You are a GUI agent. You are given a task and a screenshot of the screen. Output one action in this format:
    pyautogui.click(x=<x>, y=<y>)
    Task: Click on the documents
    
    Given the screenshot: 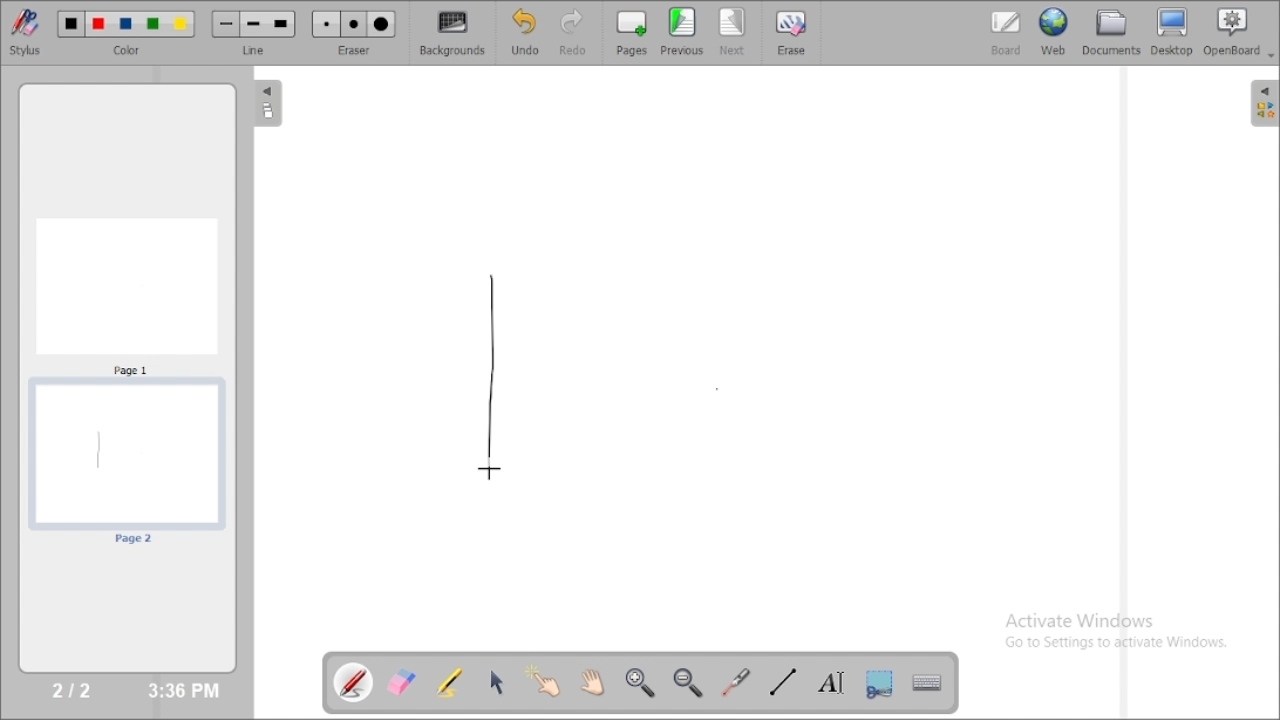 What is the action you would take?
    pyautogui.click(x=1110, y=31)
    